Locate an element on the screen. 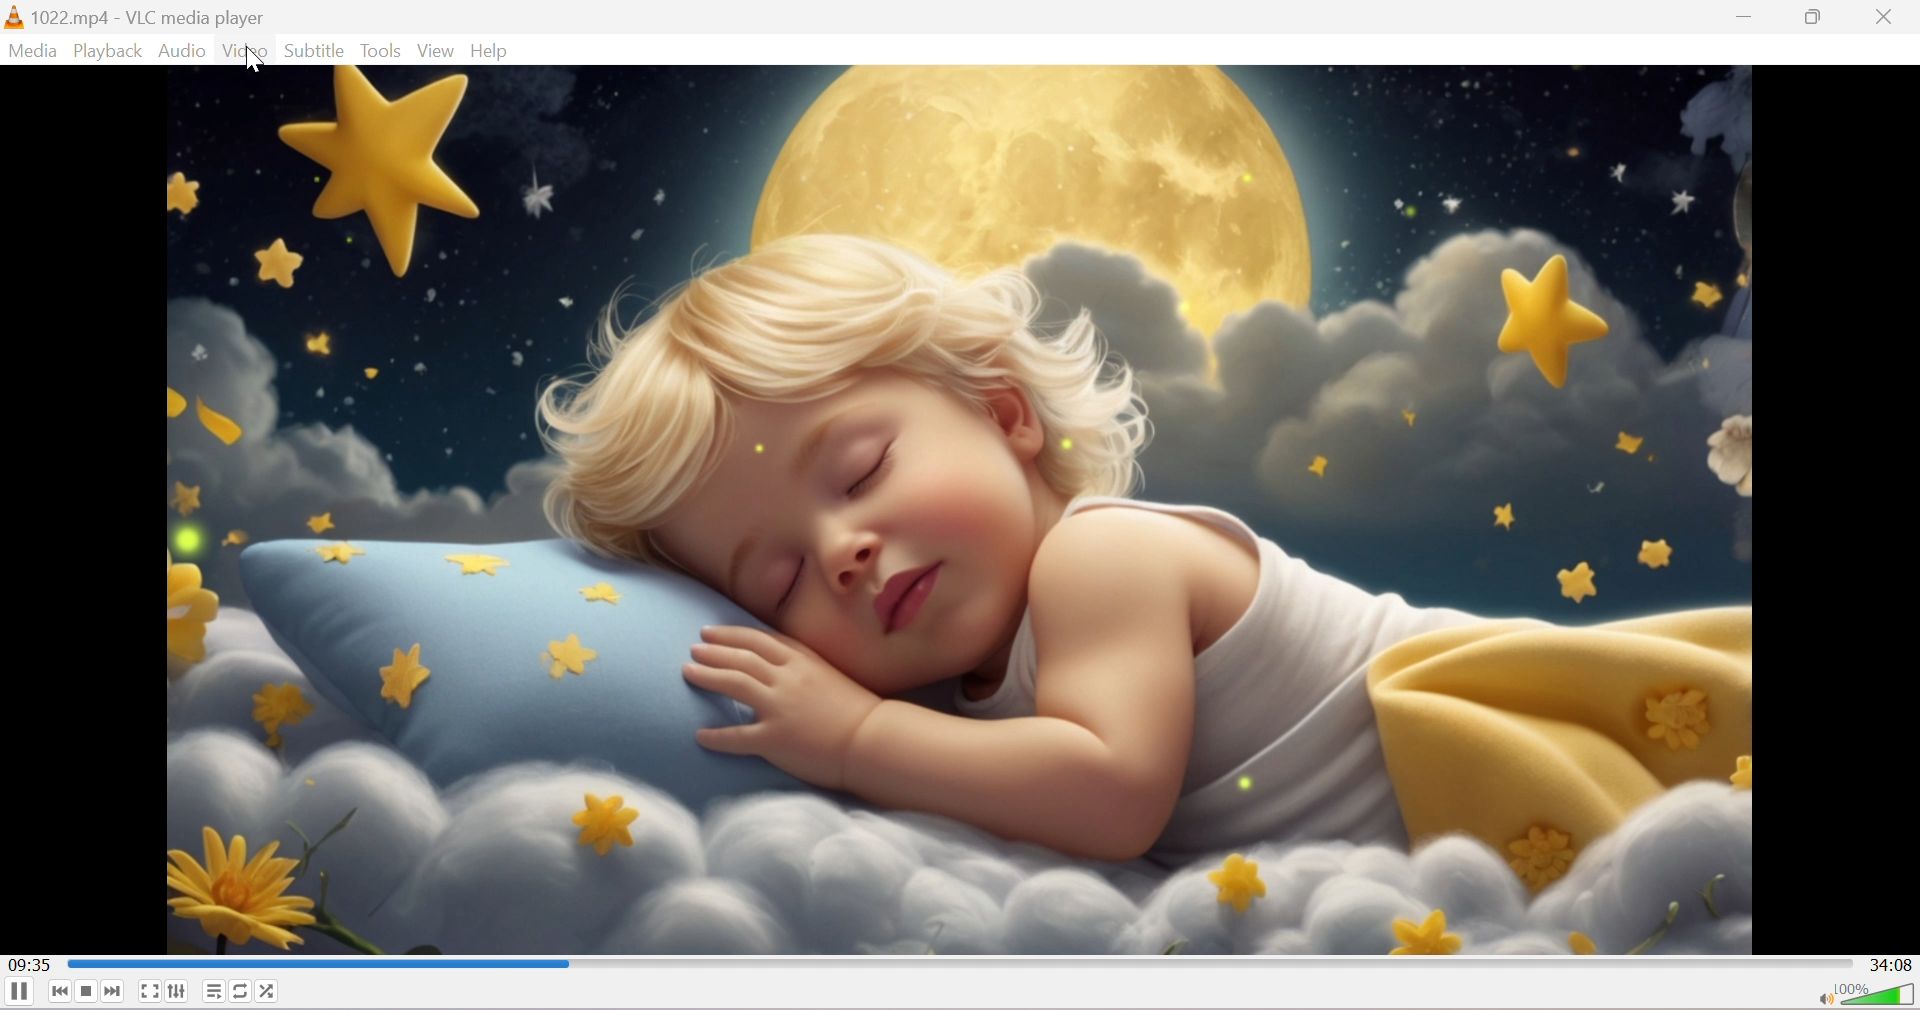 Image resolution: width=1920 pixels, height=1010 pixels. wallpaper is located at coordinates (961, 510).